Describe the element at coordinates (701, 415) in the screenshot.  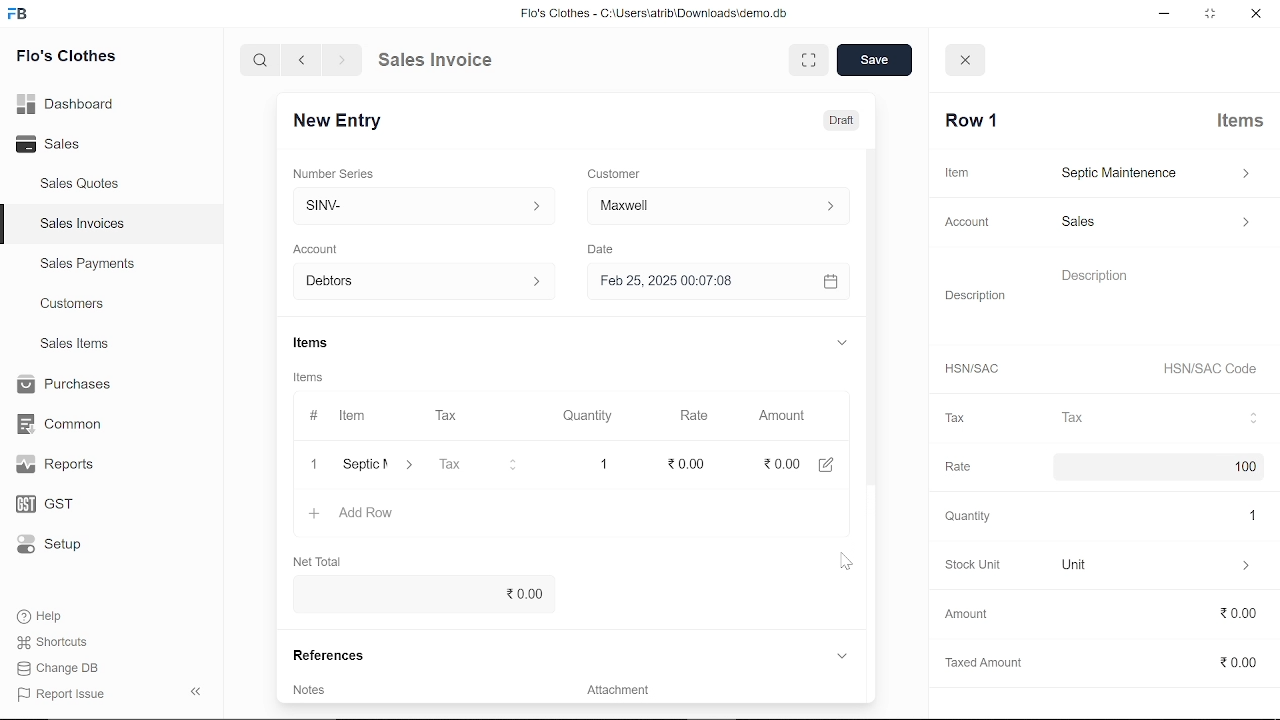
I see `Rate` at that location.